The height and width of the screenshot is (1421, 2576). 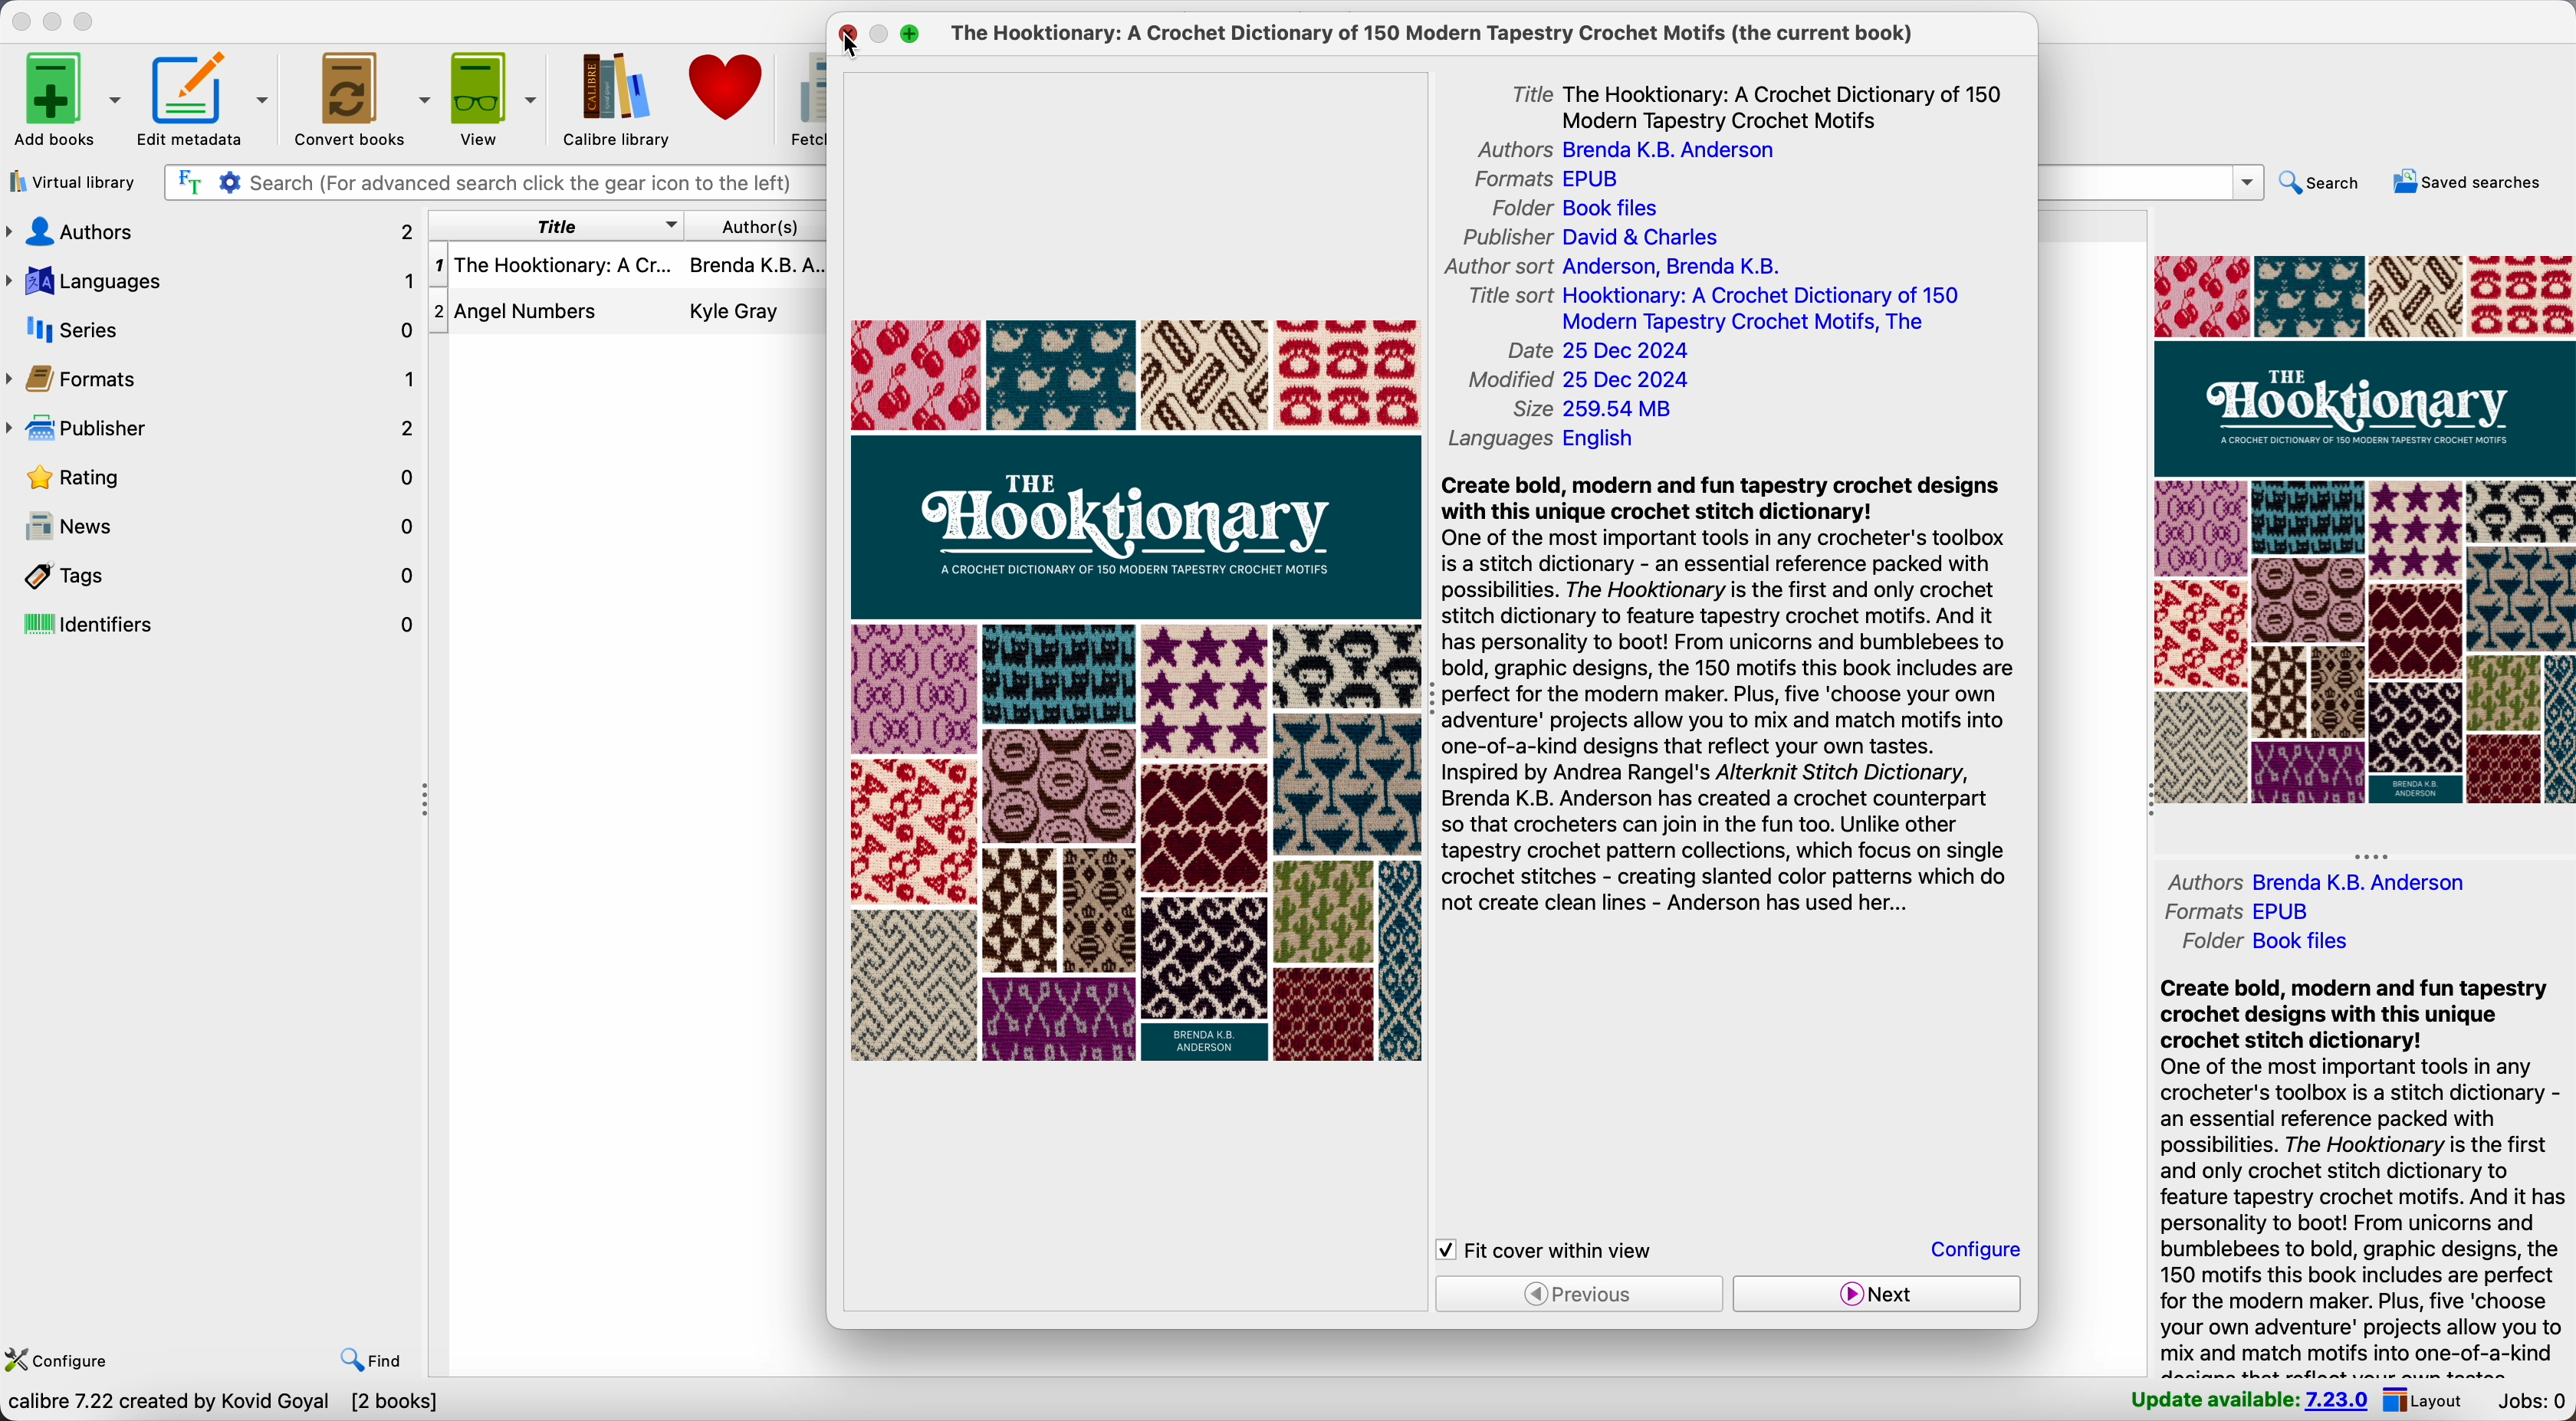 I want to click on languages, so click(x=1547, y=443).